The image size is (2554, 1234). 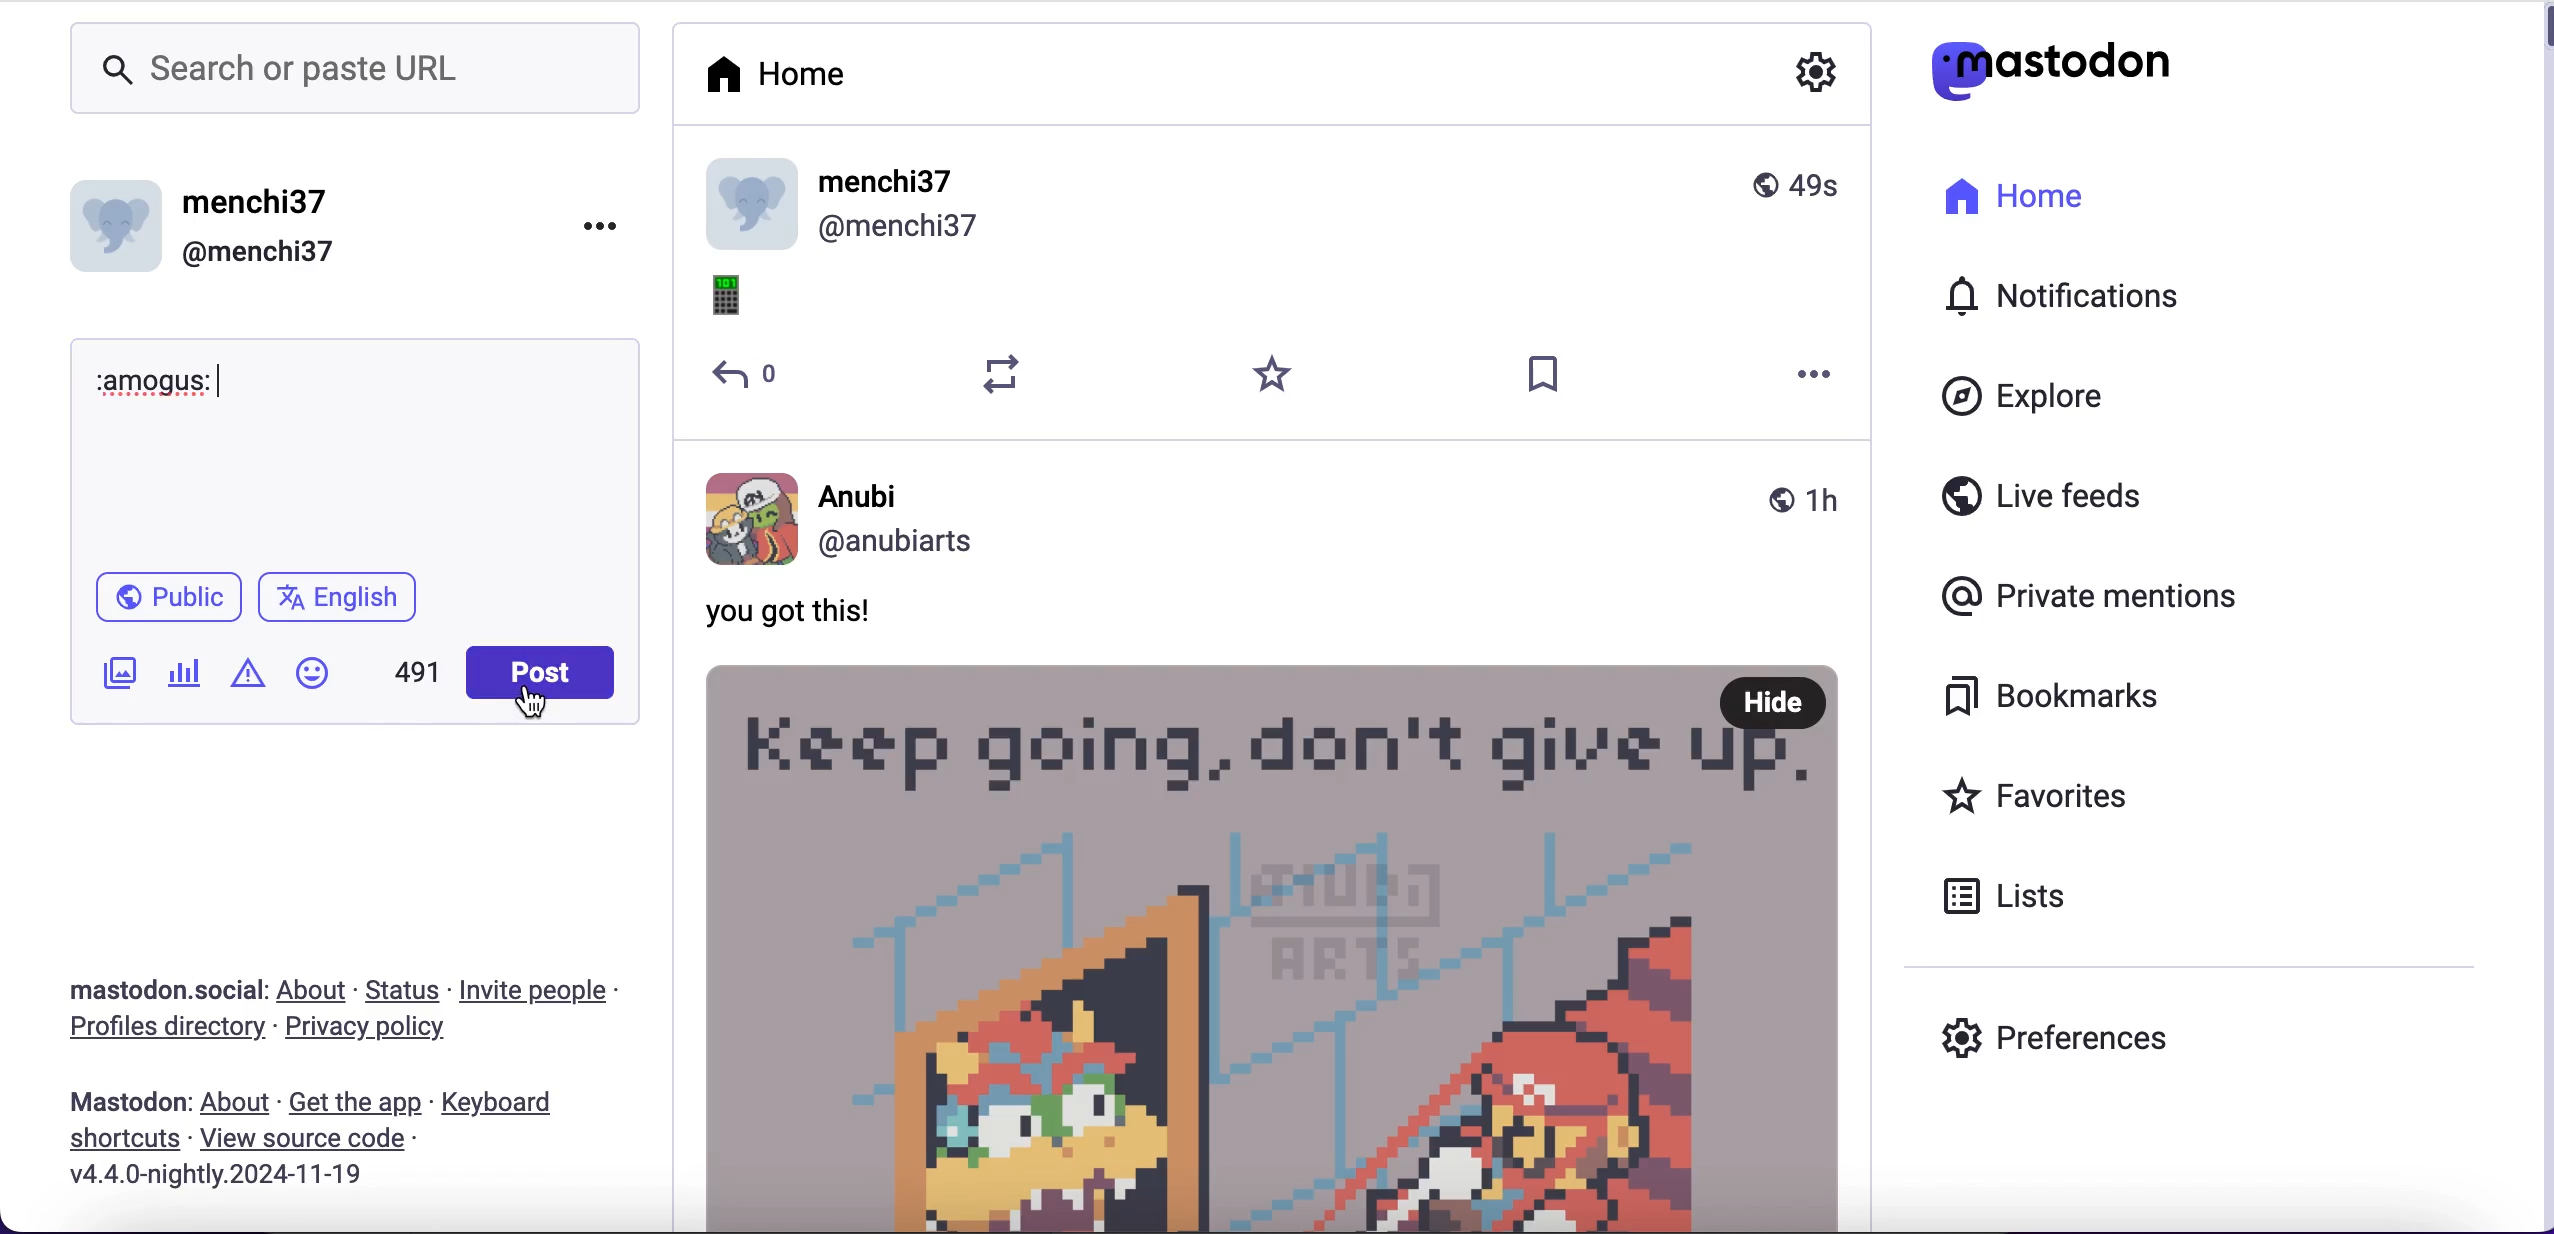 What do you see at coordinates (1003, 375) in the screenshot?
I see `retweet` at bounding box center [1003, 375].